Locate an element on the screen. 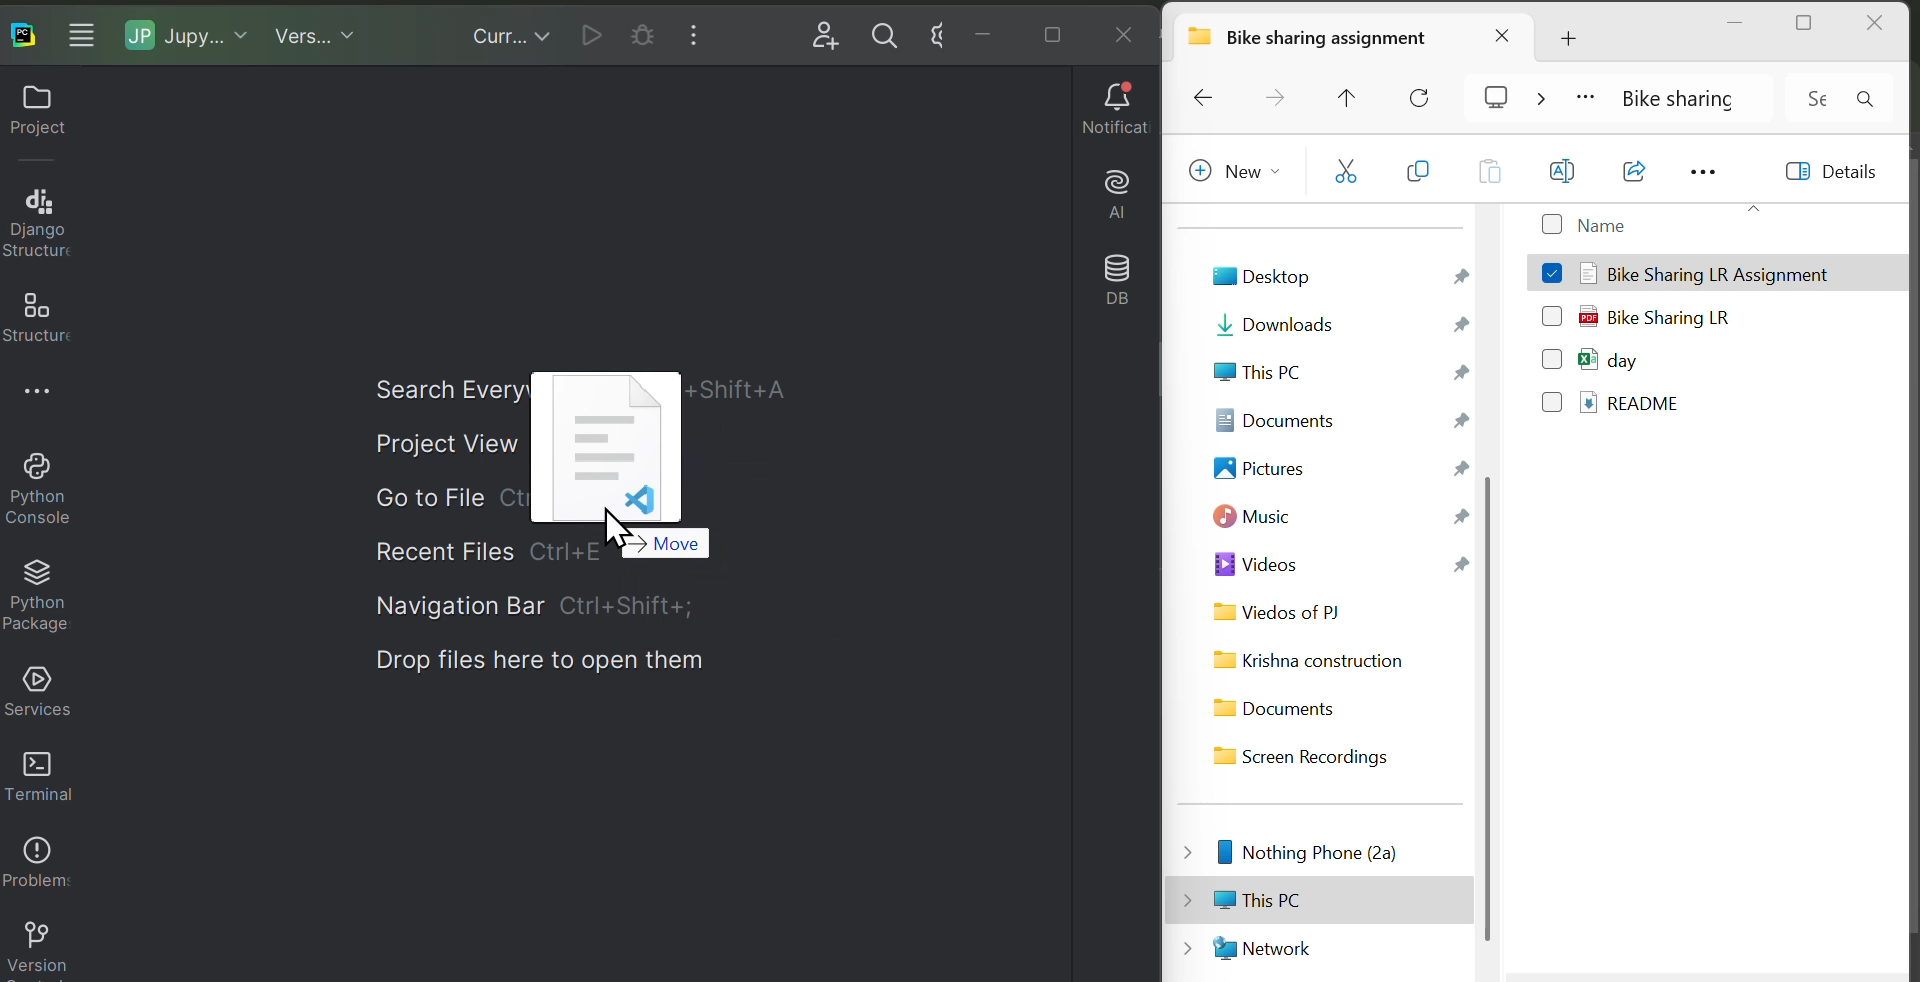  Pictures is located at coordinates (1336, 467).